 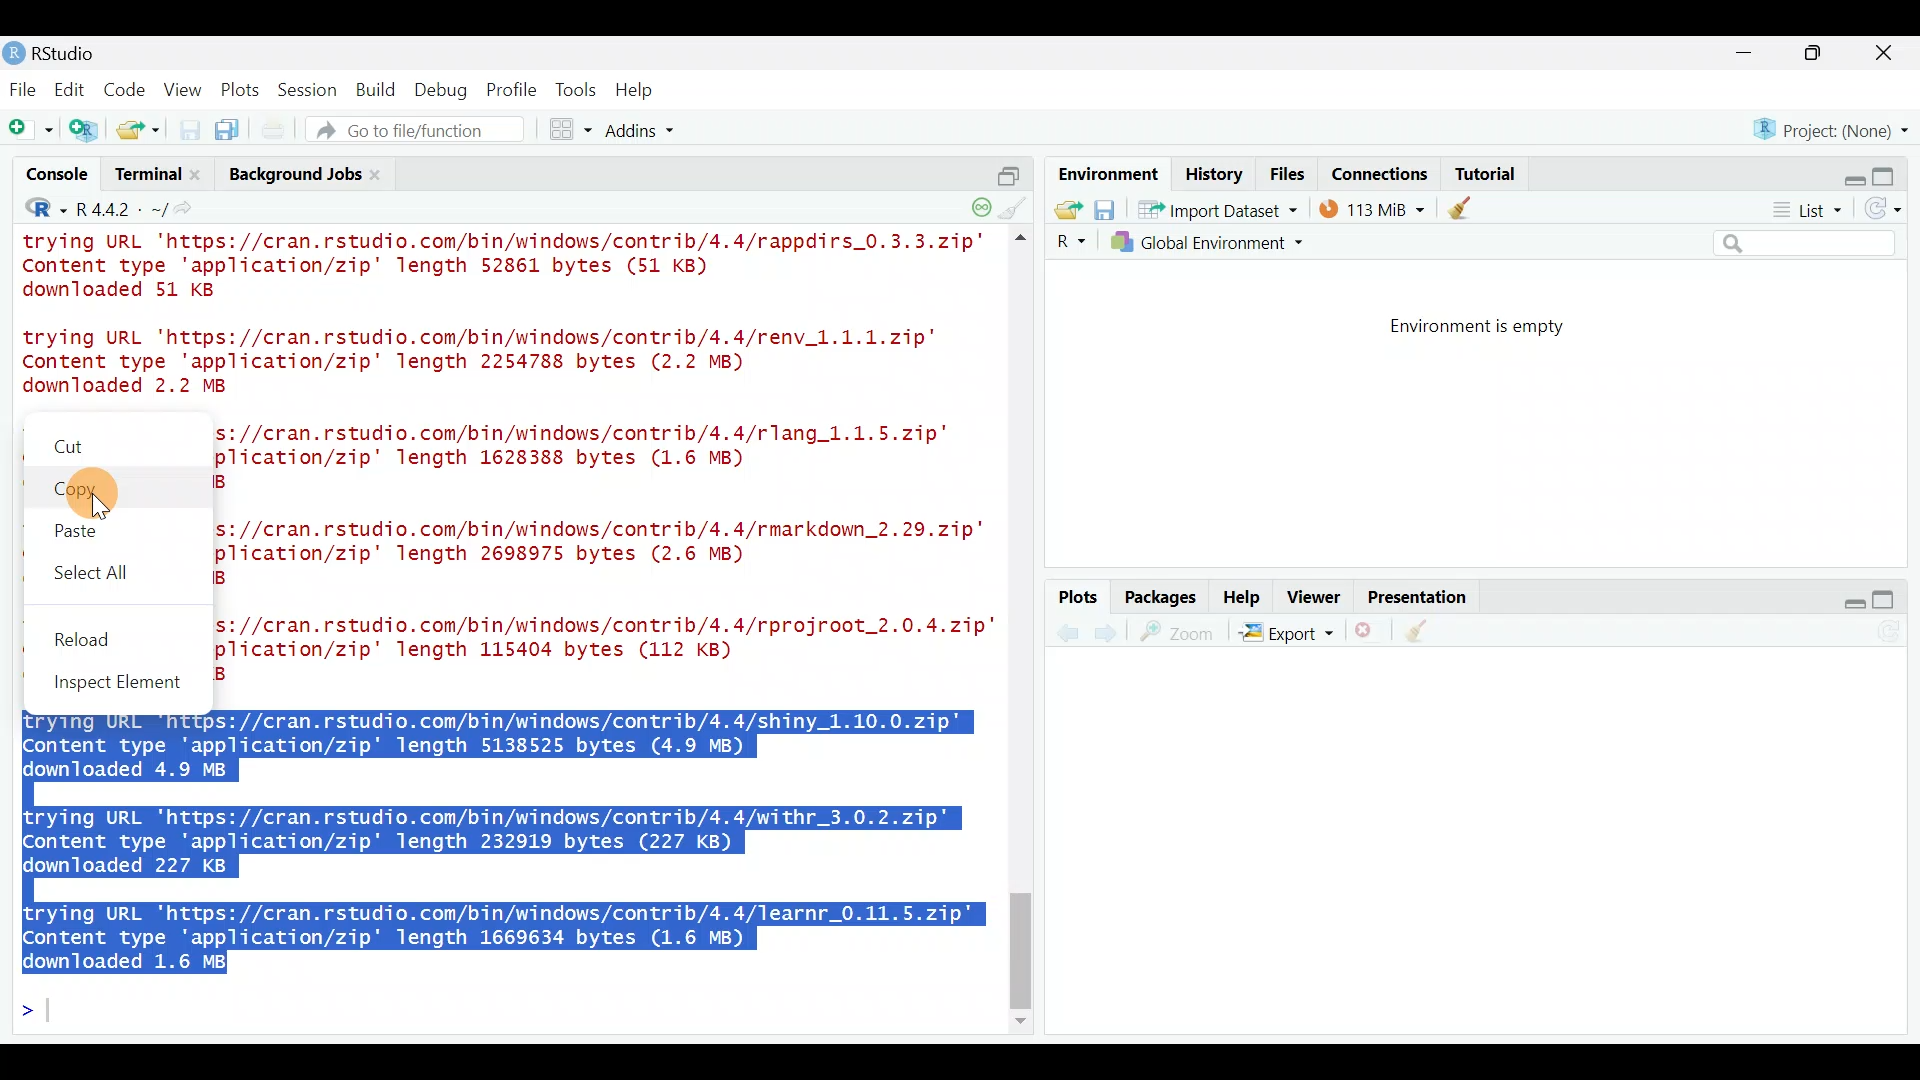 What do you see at coordinates (86, 131) in the screenshot?
I see `Create a project` at bounding box center [86, 131].